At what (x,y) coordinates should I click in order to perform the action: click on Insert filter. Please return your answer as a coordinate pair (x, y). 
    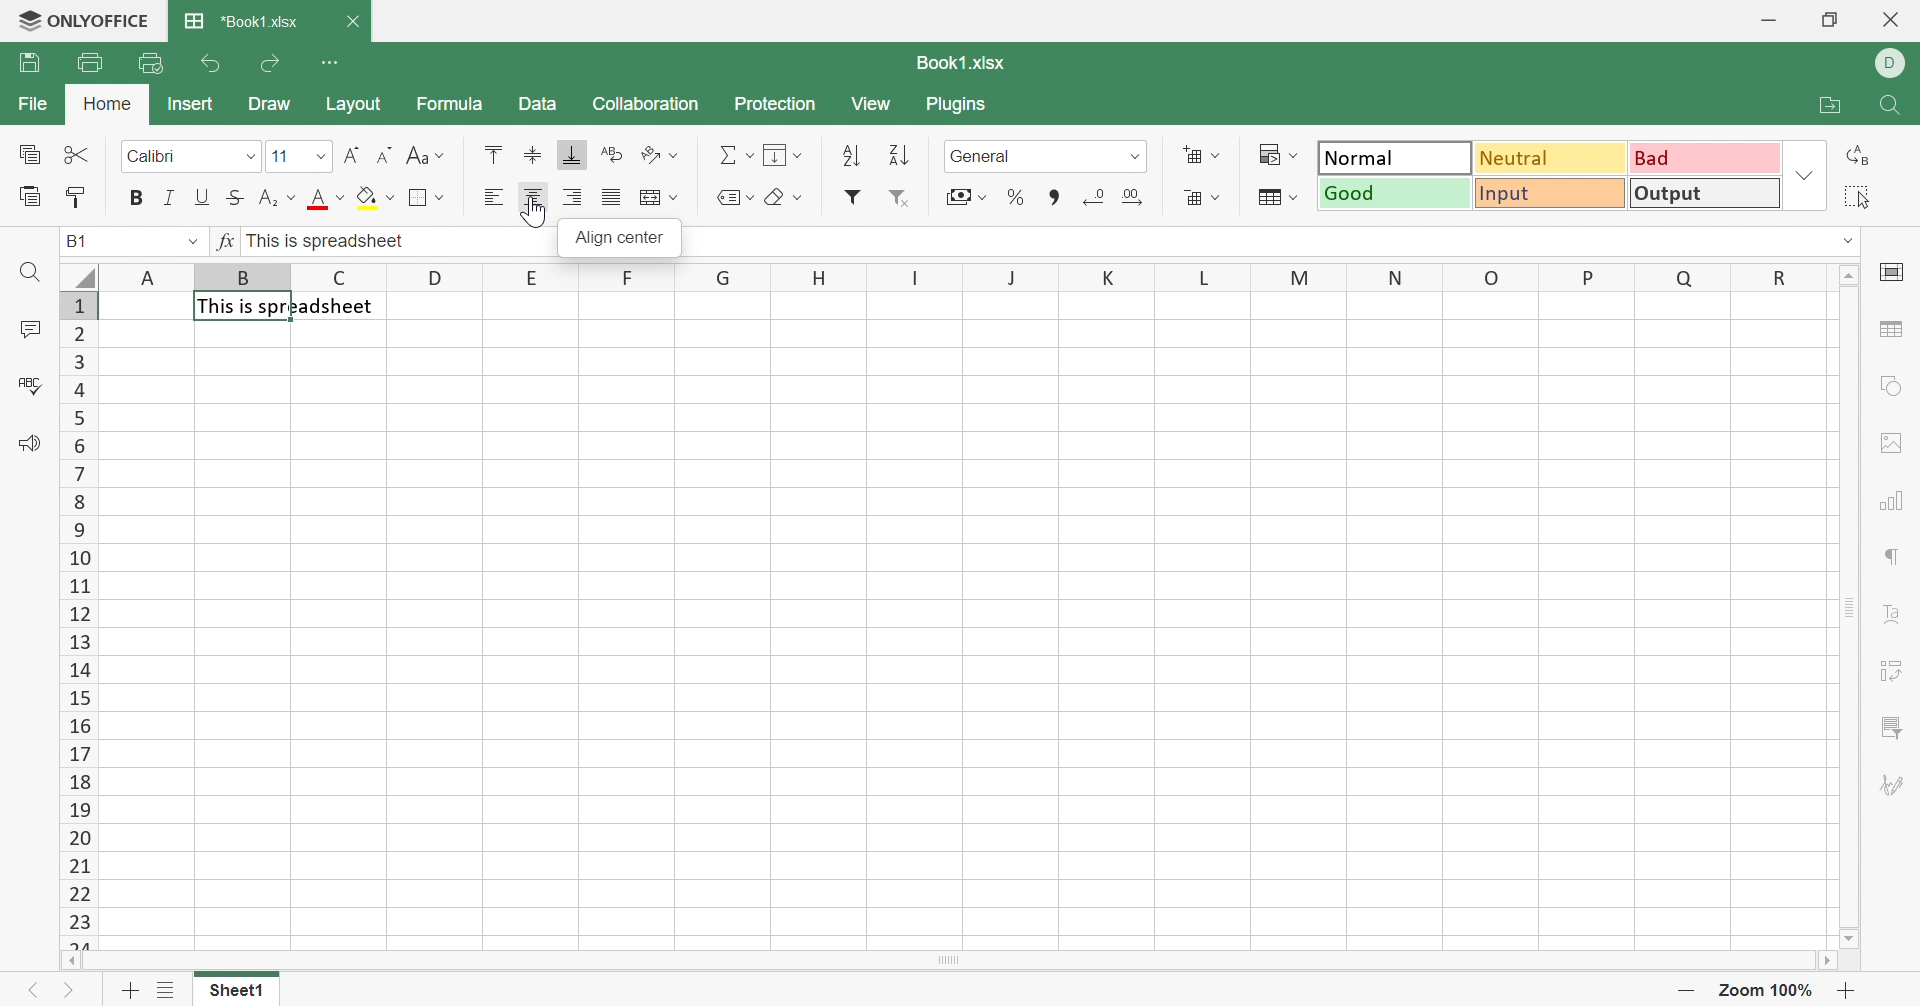
    Looking at the image, I should click on (853, 200).